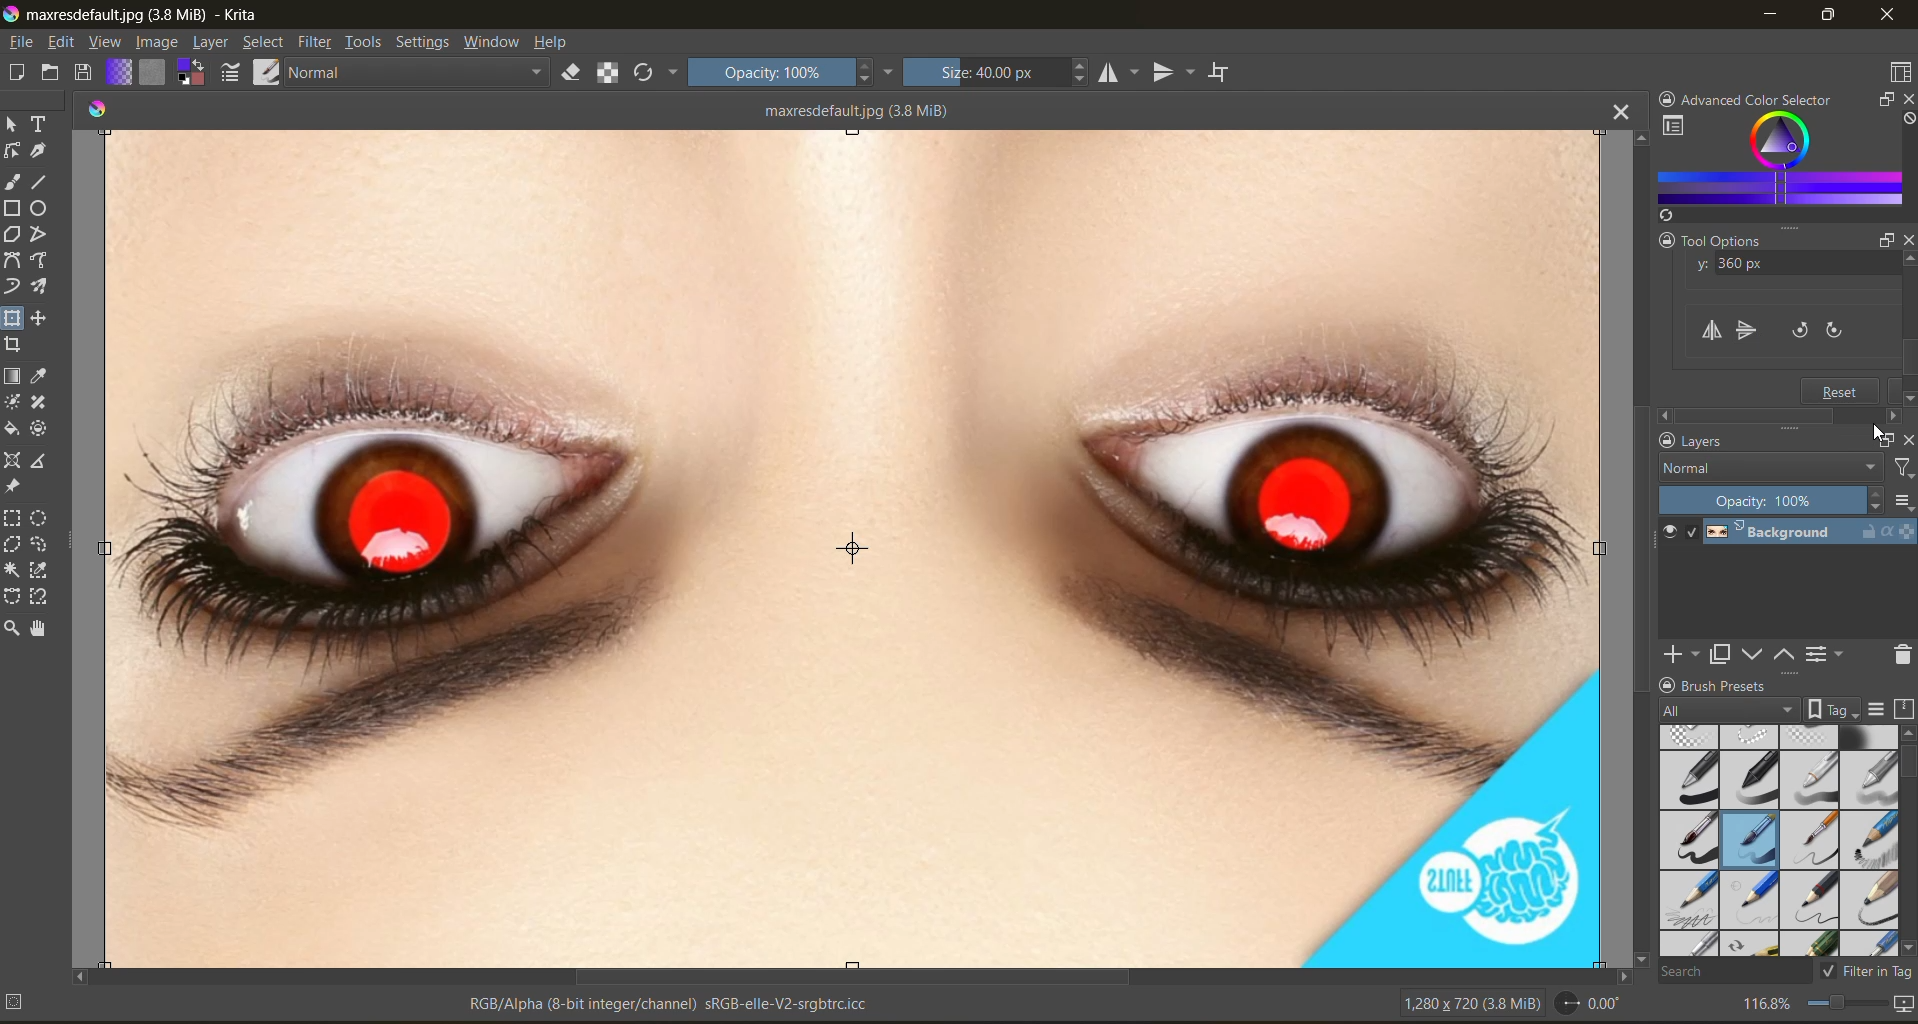 The width and height of the screenshot is (1918, 1024). Describe the element at coordinates (15, 462) in the screenshot. I see `tool` at that location.